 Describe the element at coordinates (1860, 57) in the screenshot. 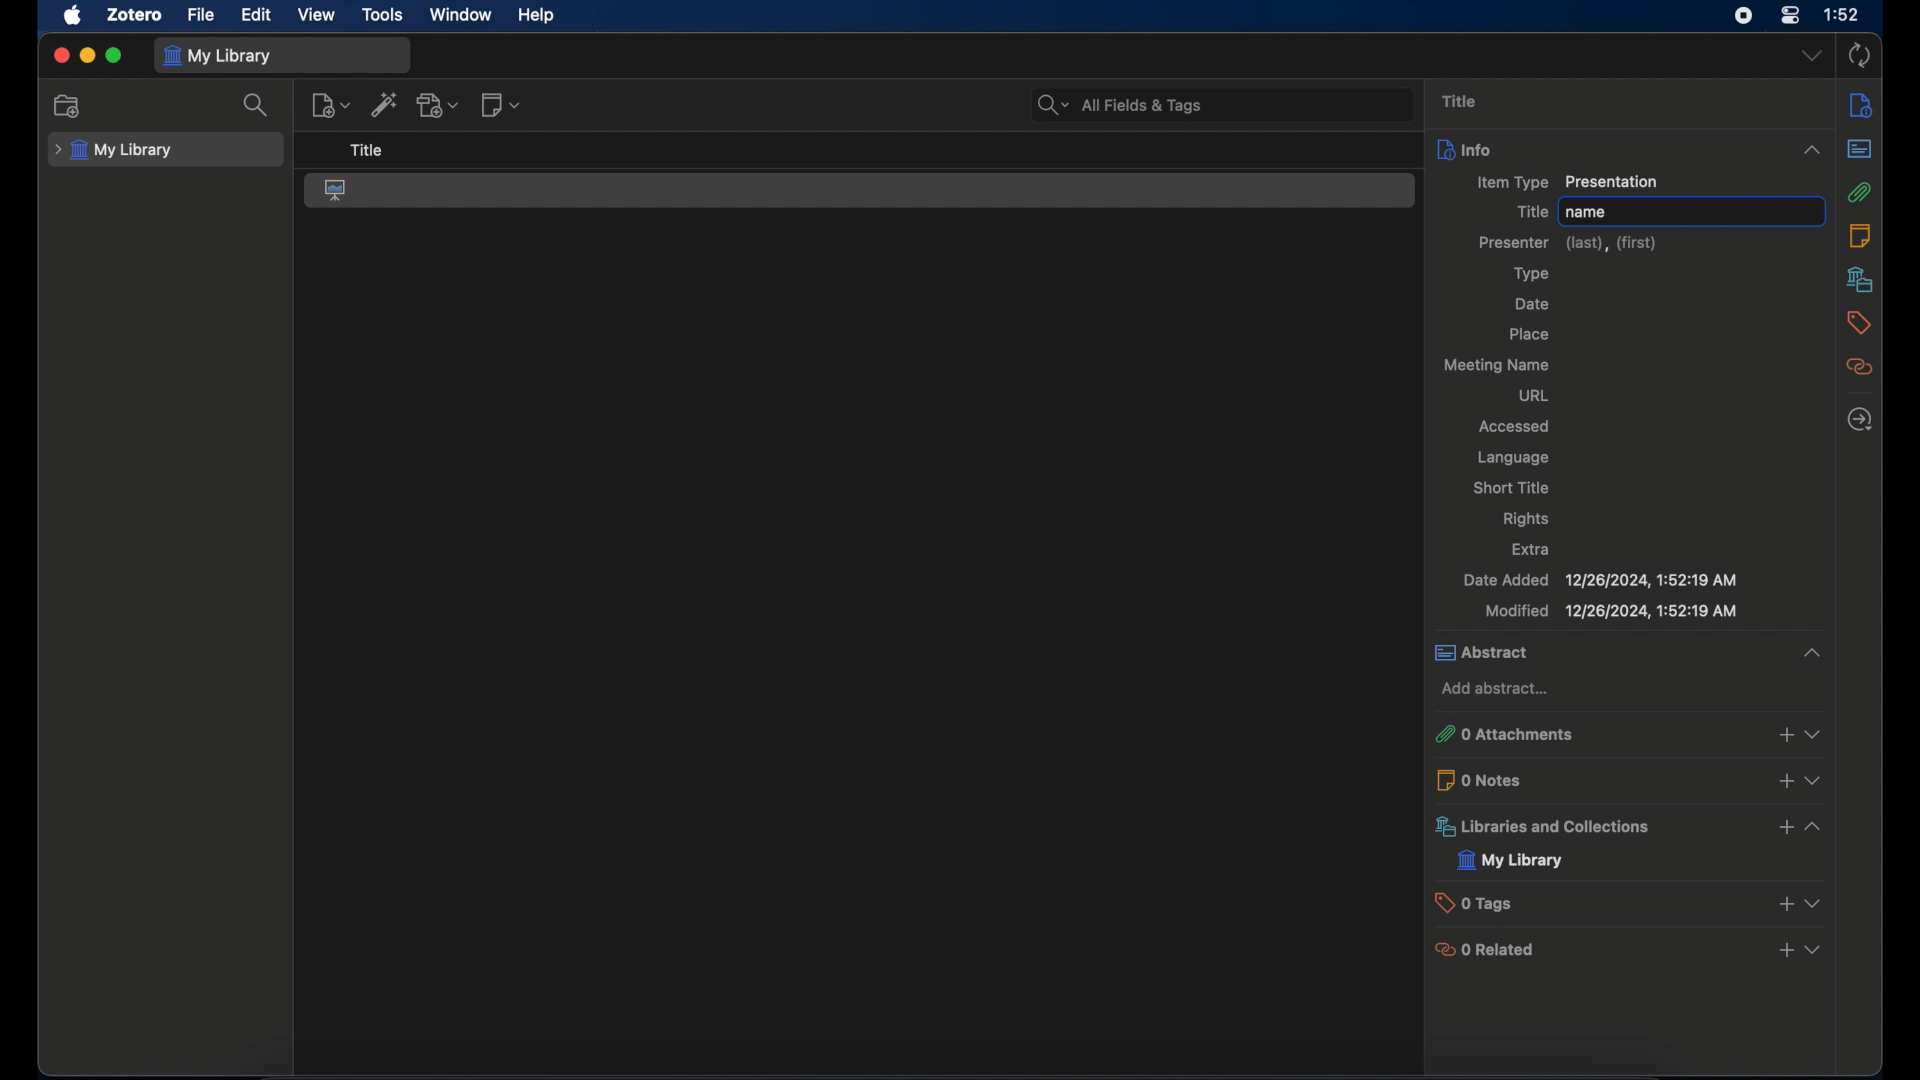

I see `sync` at that location.